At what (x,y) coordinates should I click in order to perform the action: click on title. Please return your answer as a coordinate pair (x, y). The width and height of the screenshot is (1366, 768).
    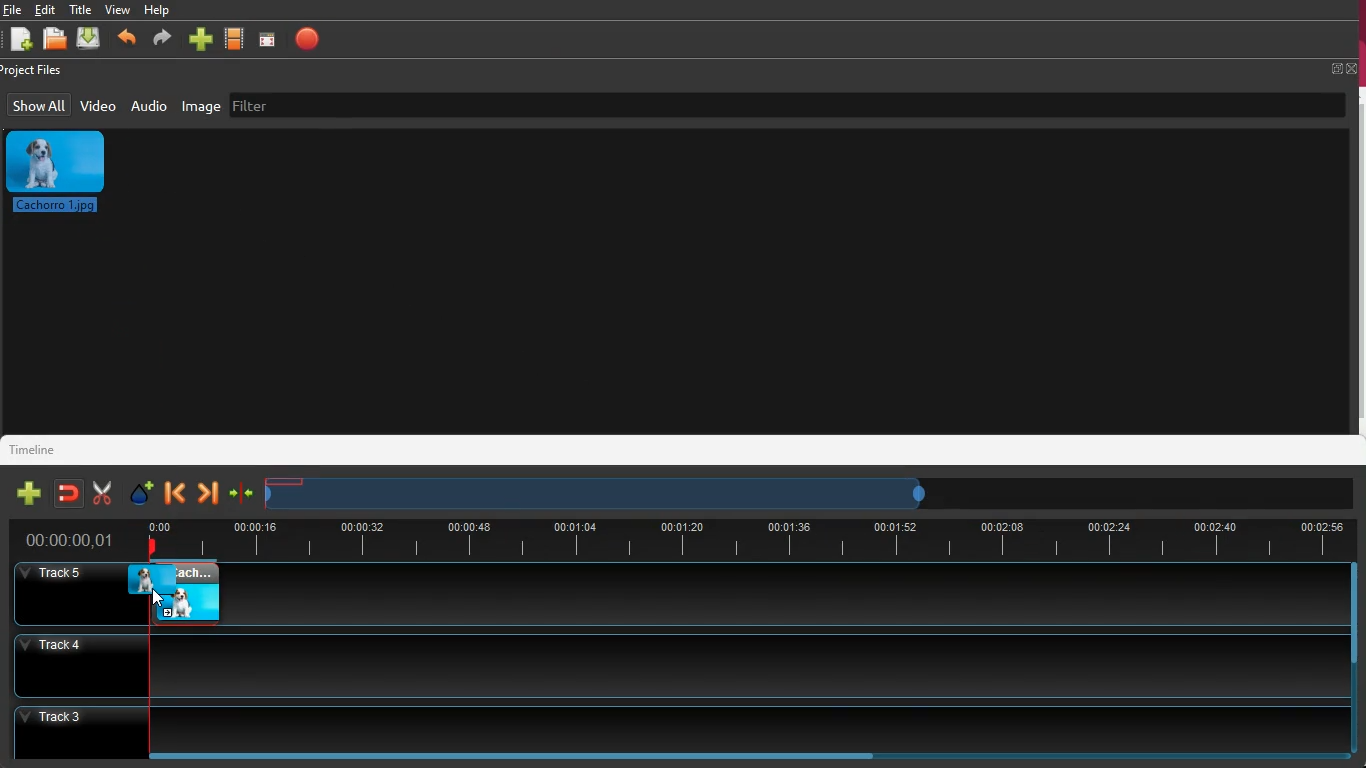
    Looking at the image, I should click on (81, 8).